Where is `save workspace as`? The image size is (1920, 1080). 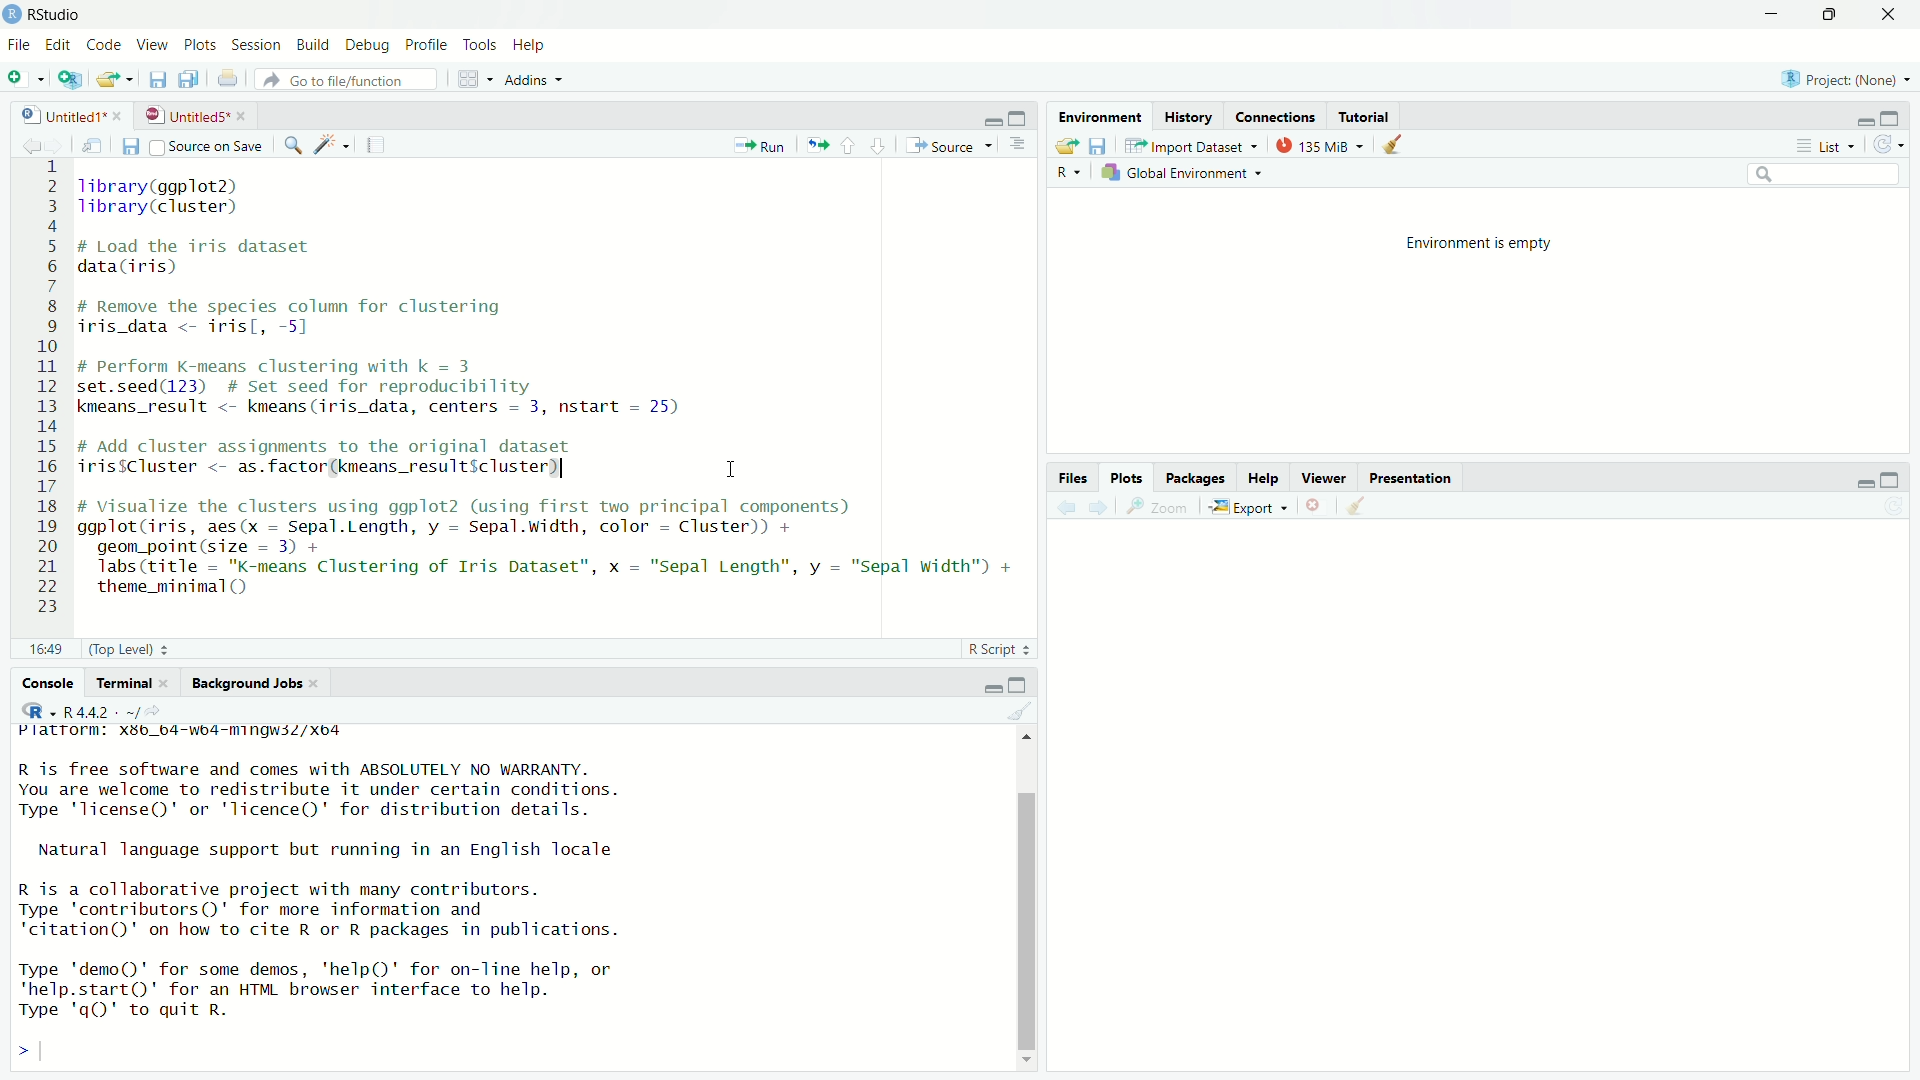 save workspace as is located at coordinates (1100, 146).